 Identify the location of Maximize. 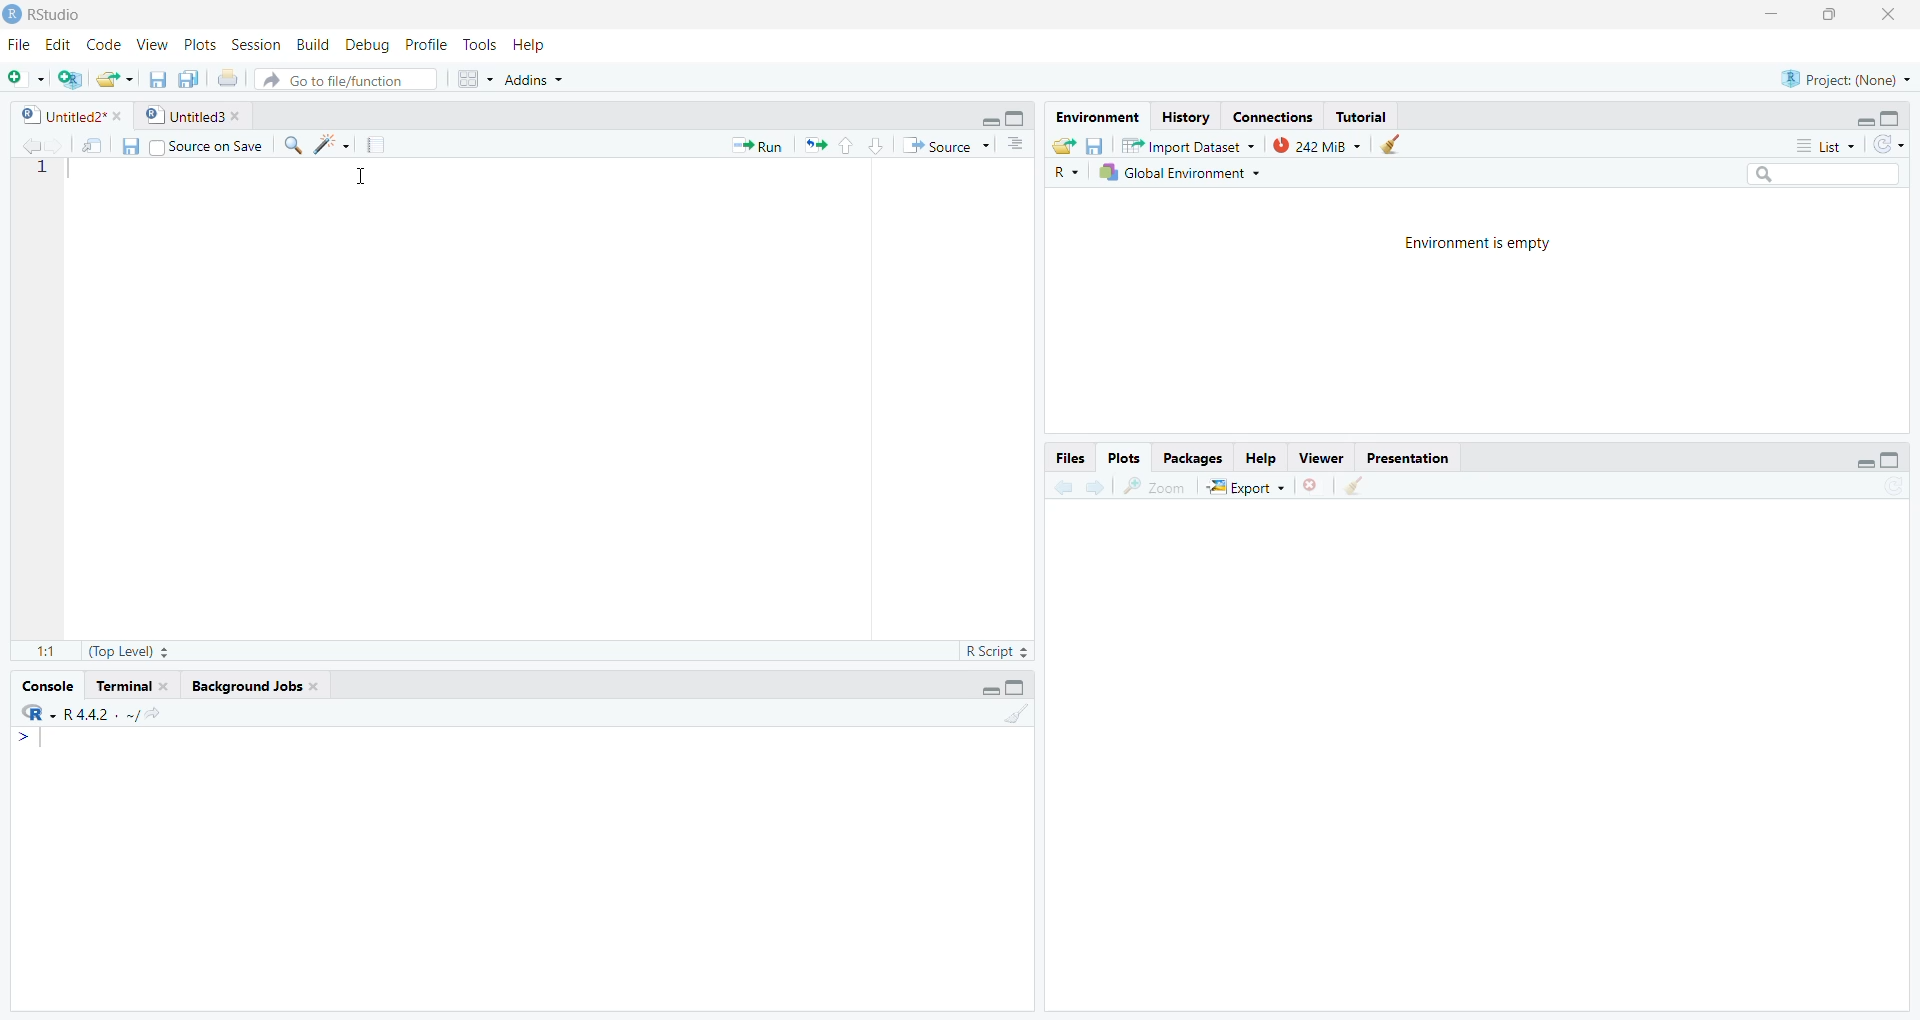
(1834, 14).